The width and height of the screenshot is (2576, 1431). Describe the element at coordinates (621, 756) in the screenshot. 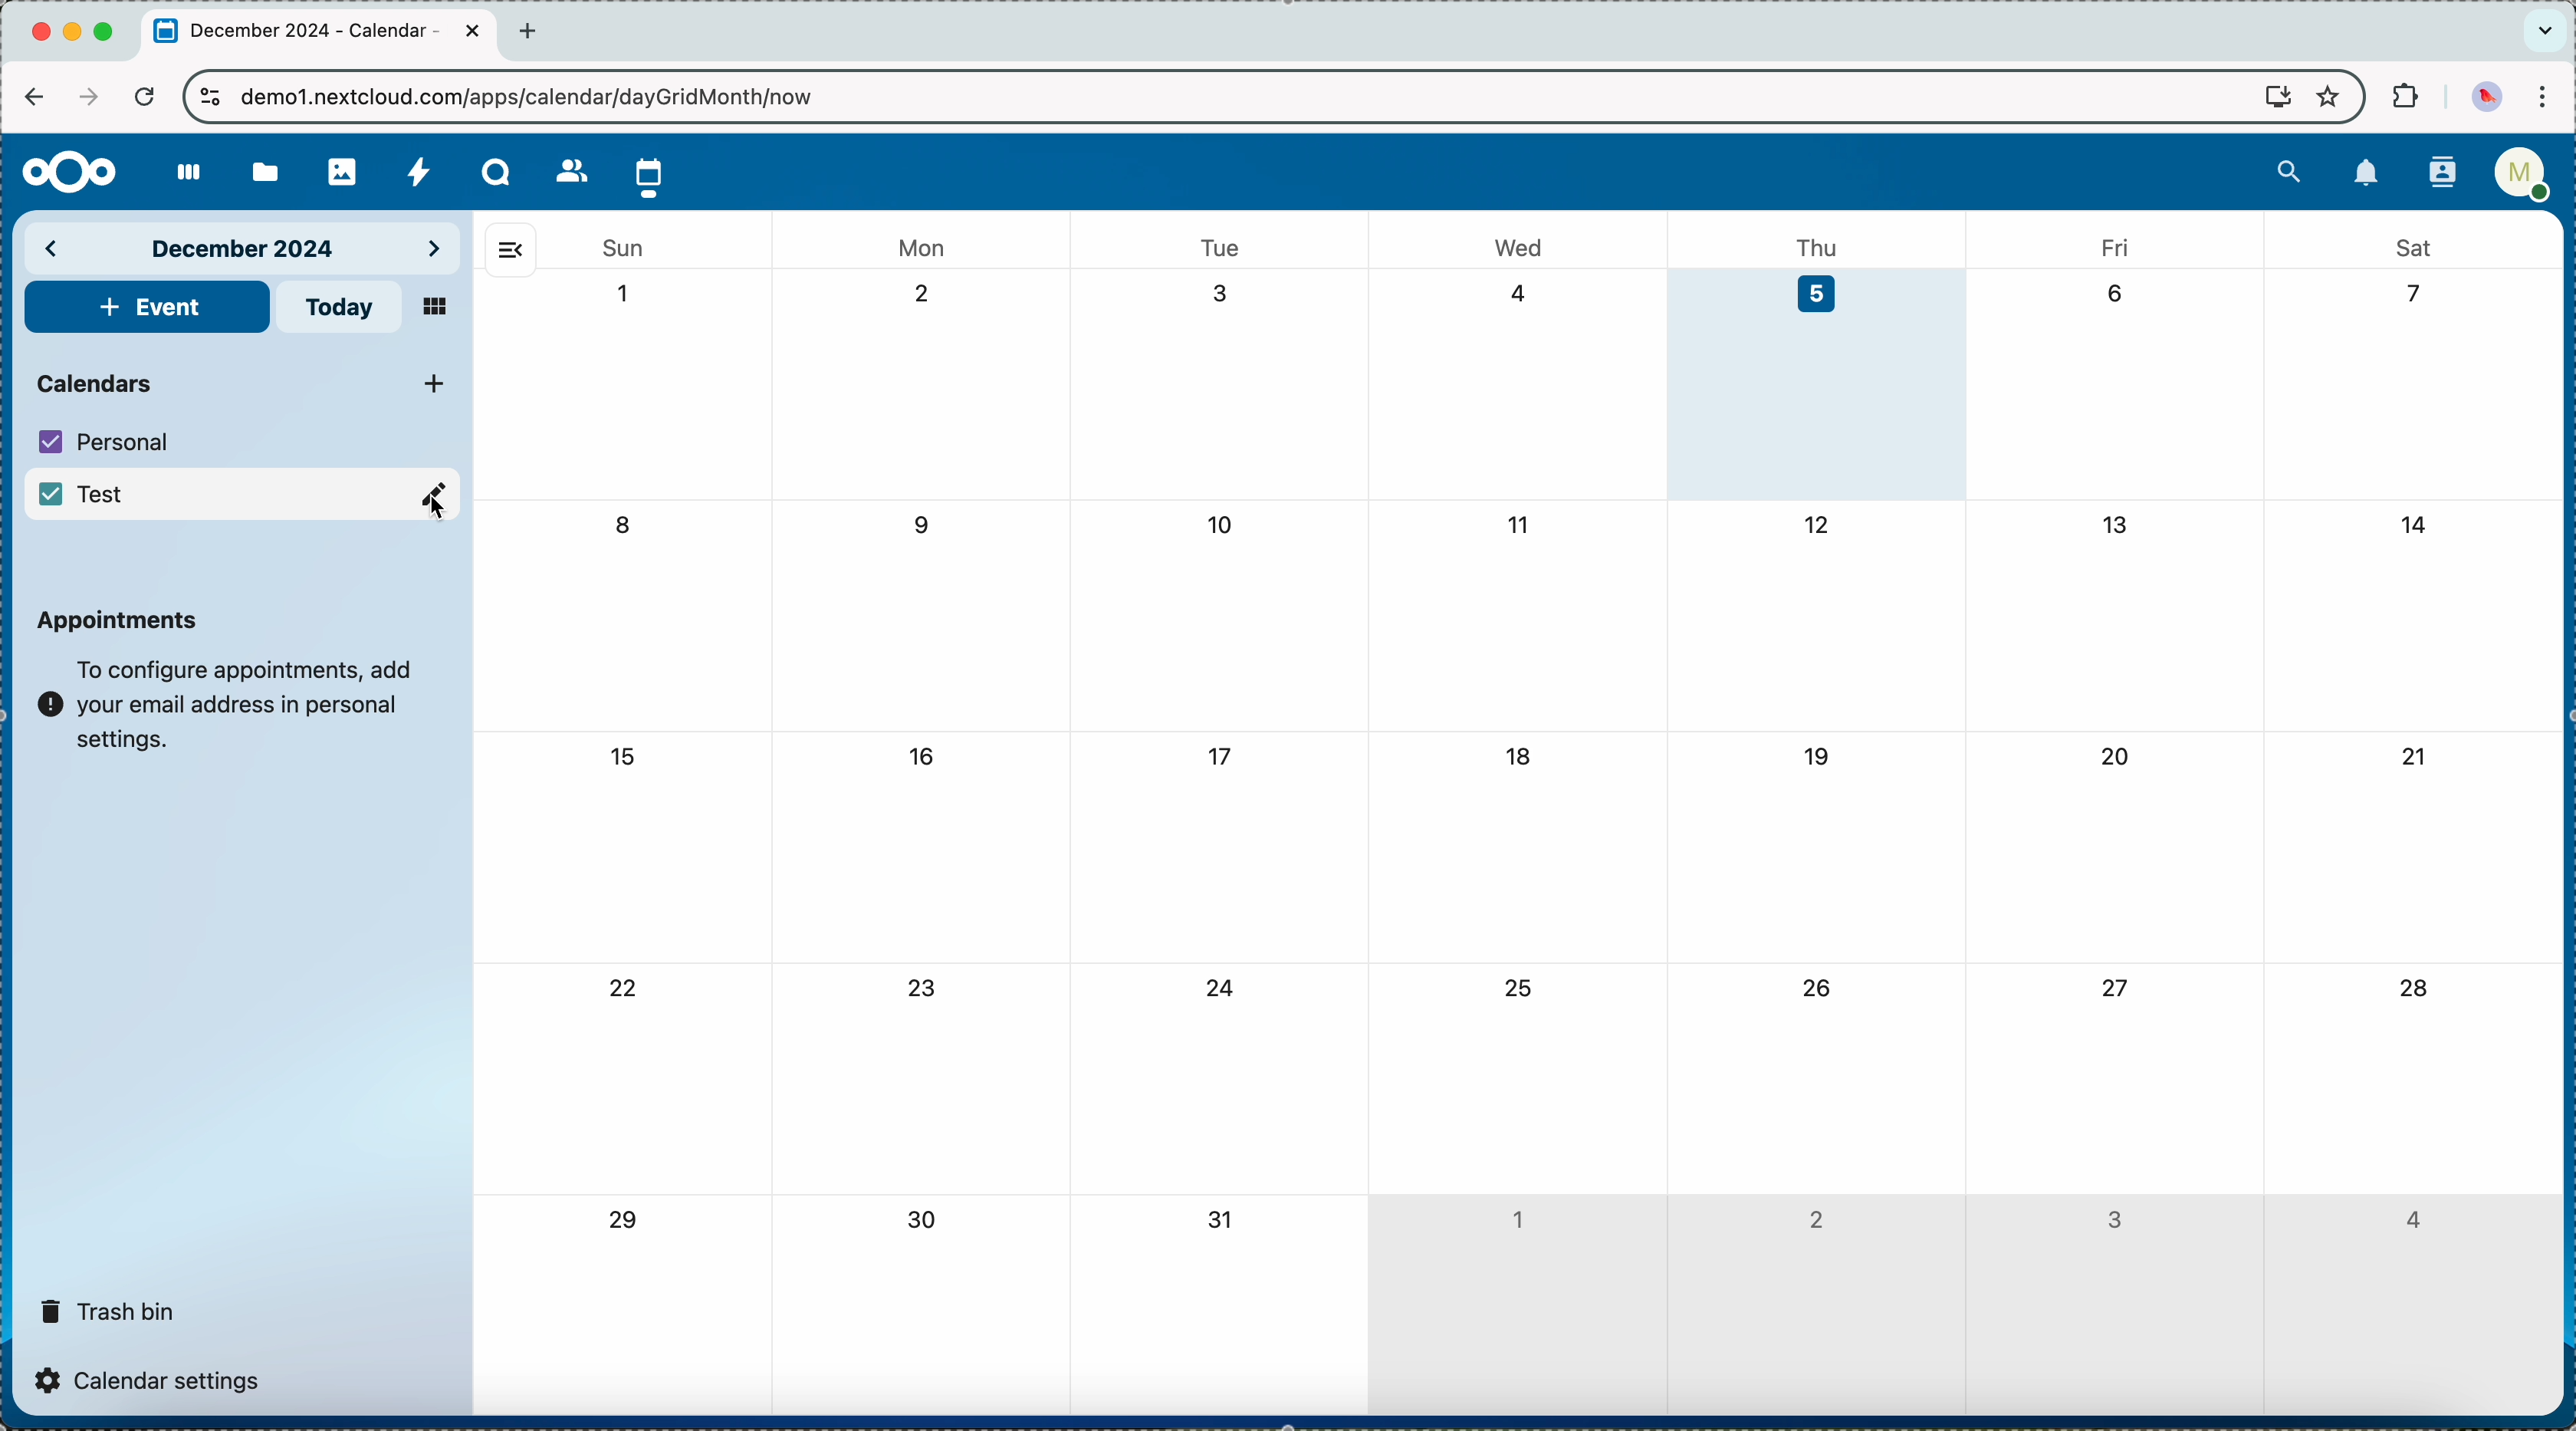

I see `15` at that location.